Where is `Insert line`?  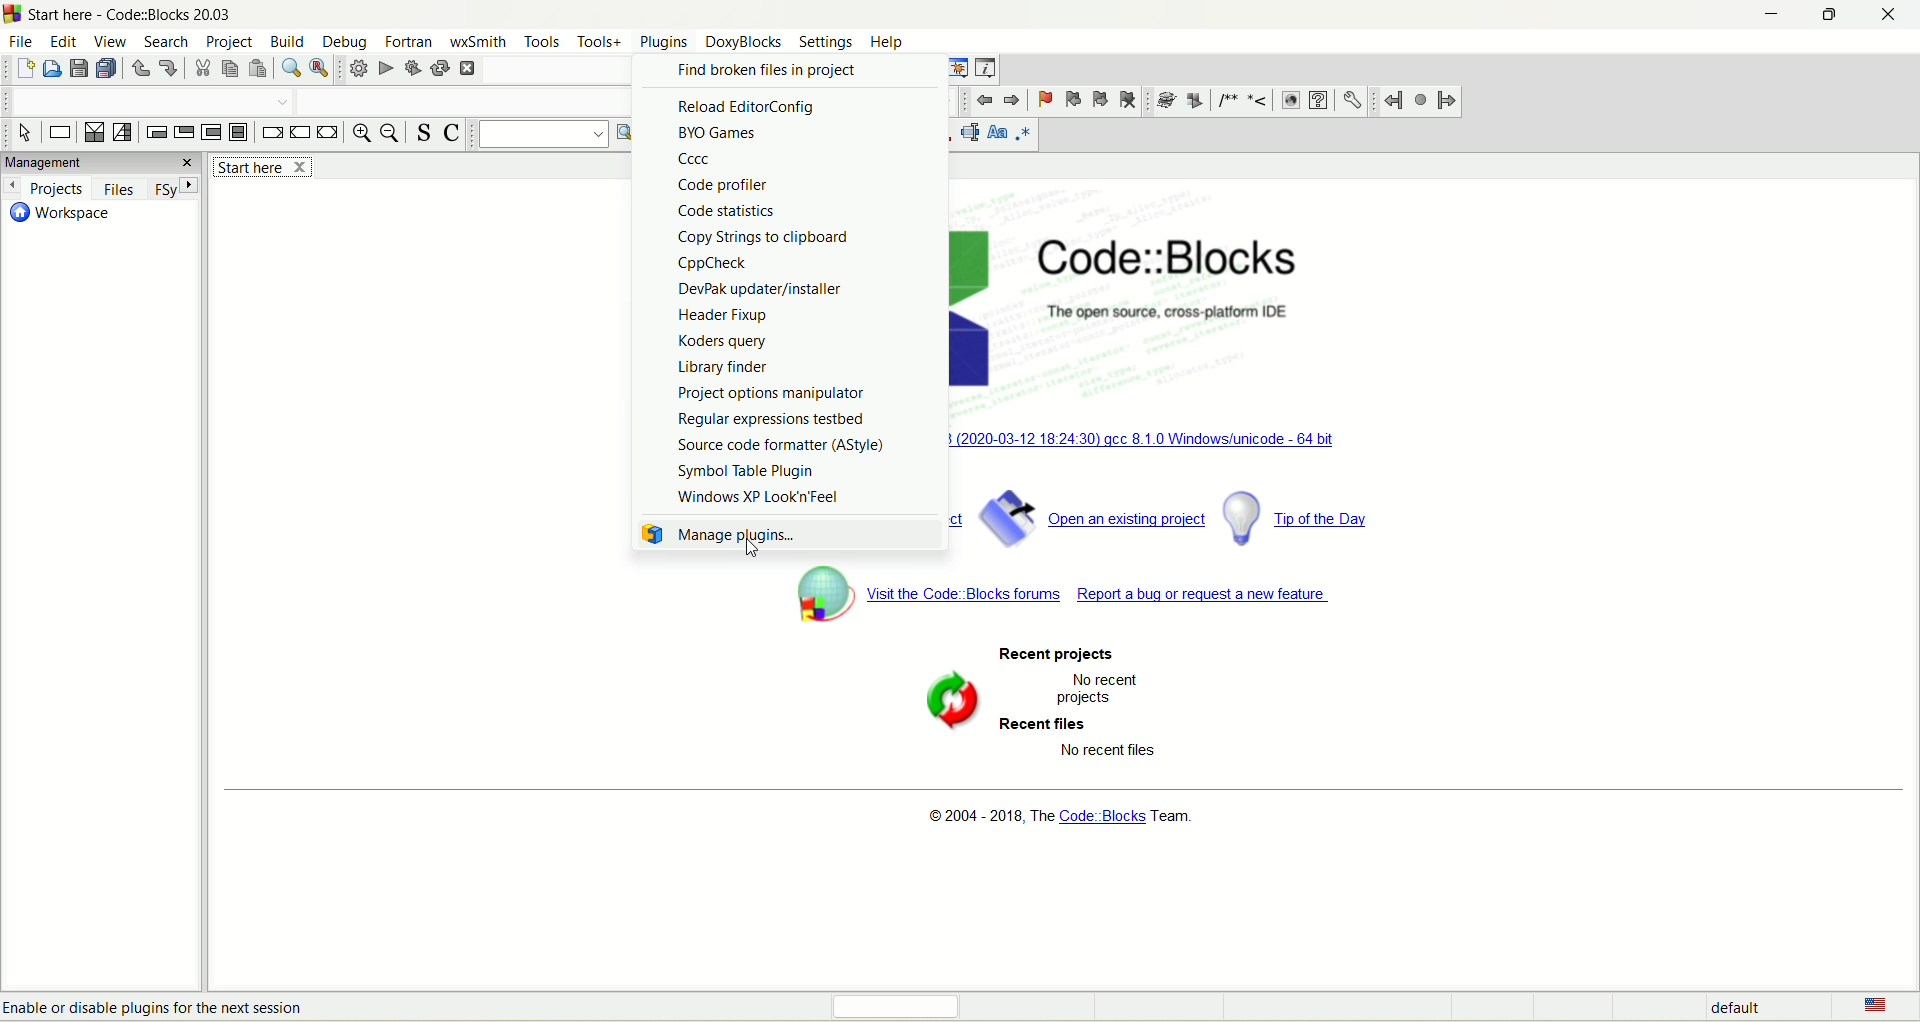
Insert line is located at coordinates (1259, 101).